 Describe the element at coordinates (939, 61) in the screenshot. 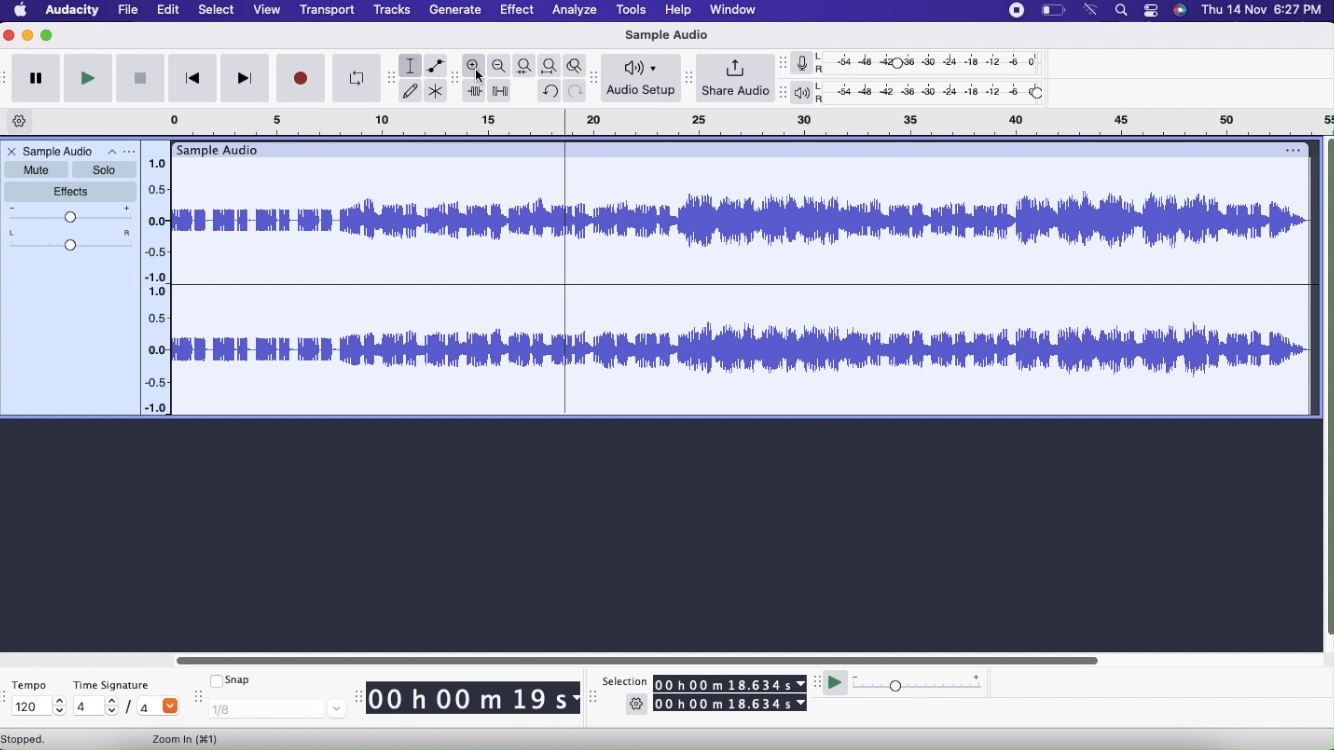

I see `Recording level` at that location.